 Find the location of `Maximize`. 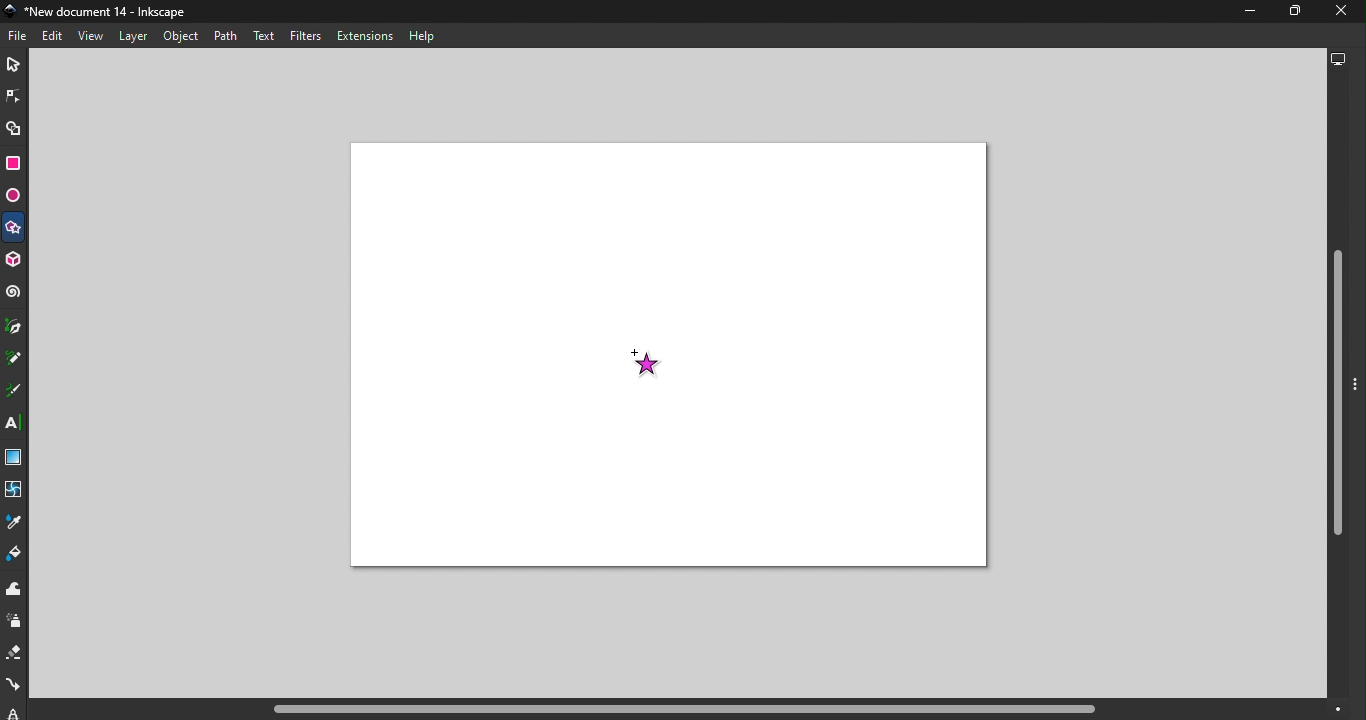

Maximize is located at coordinates (1289, 12).